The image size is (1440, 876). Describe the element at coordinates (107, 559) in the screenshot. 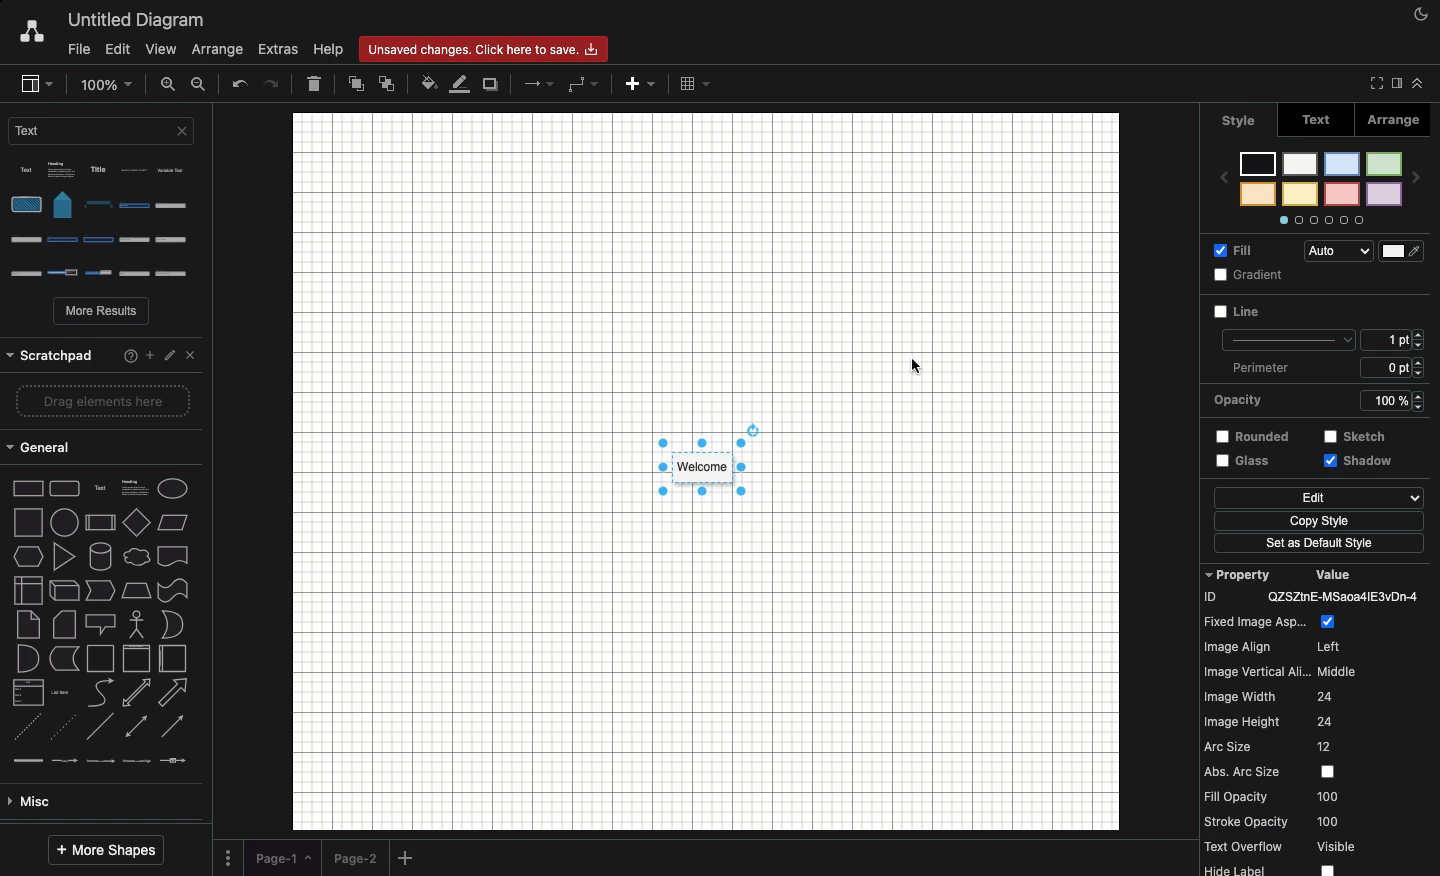

I see `type of arrow` at that location.